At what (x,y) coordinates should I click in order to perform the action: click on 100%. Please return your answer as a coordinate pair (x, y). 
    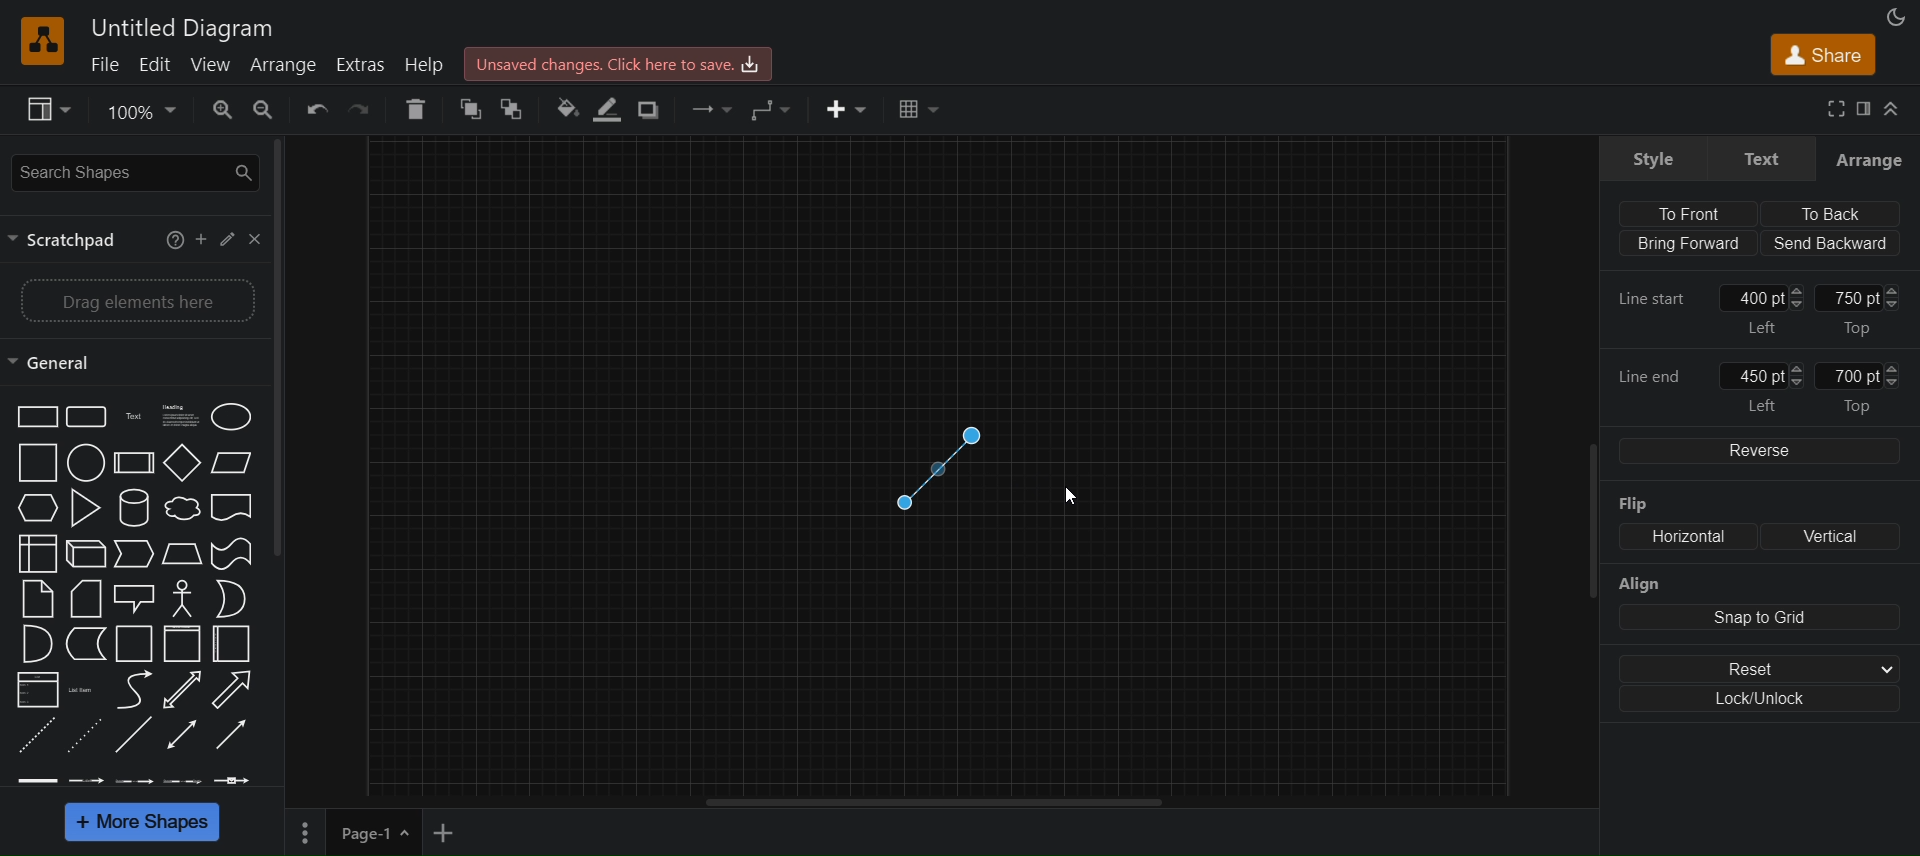
    Looking at the image, I should click on (141, 113).